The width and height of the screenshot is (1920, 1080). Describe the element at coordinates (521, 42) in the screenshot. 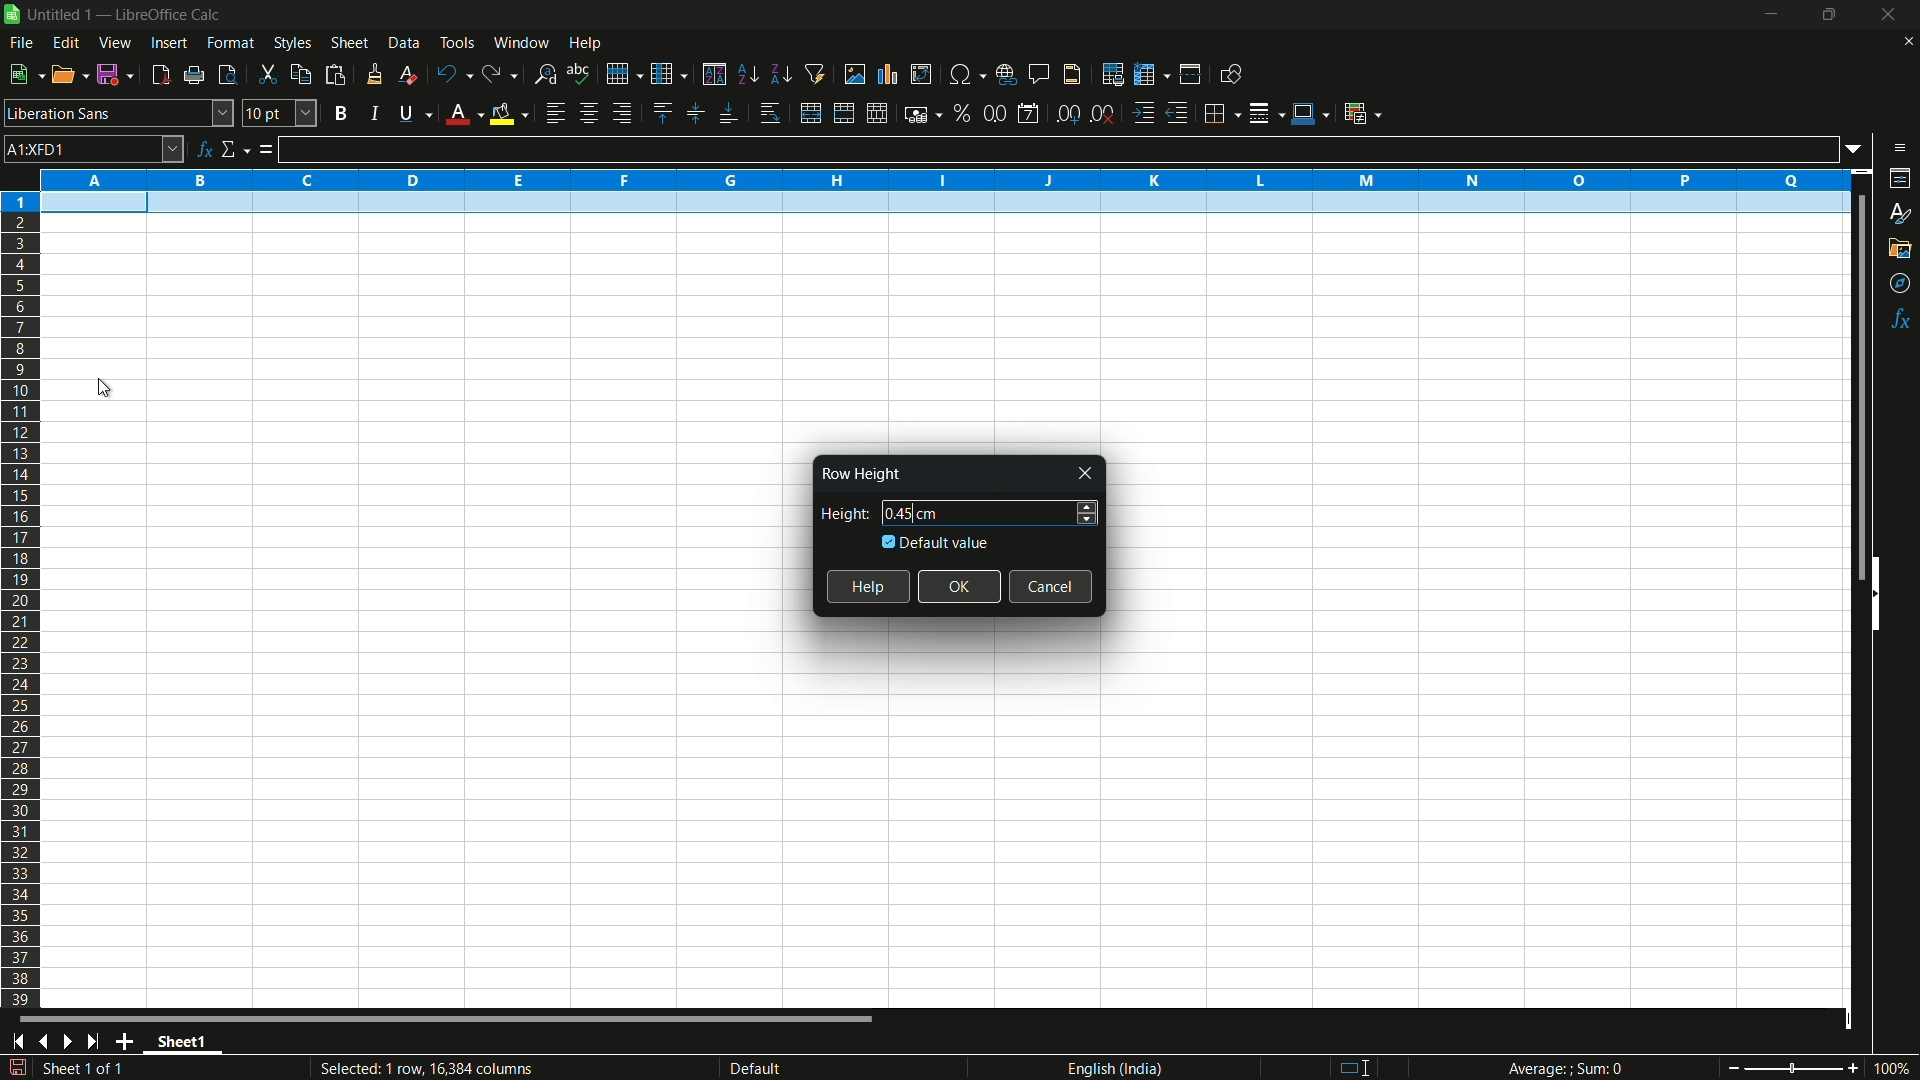

I see `window menu` at that location.